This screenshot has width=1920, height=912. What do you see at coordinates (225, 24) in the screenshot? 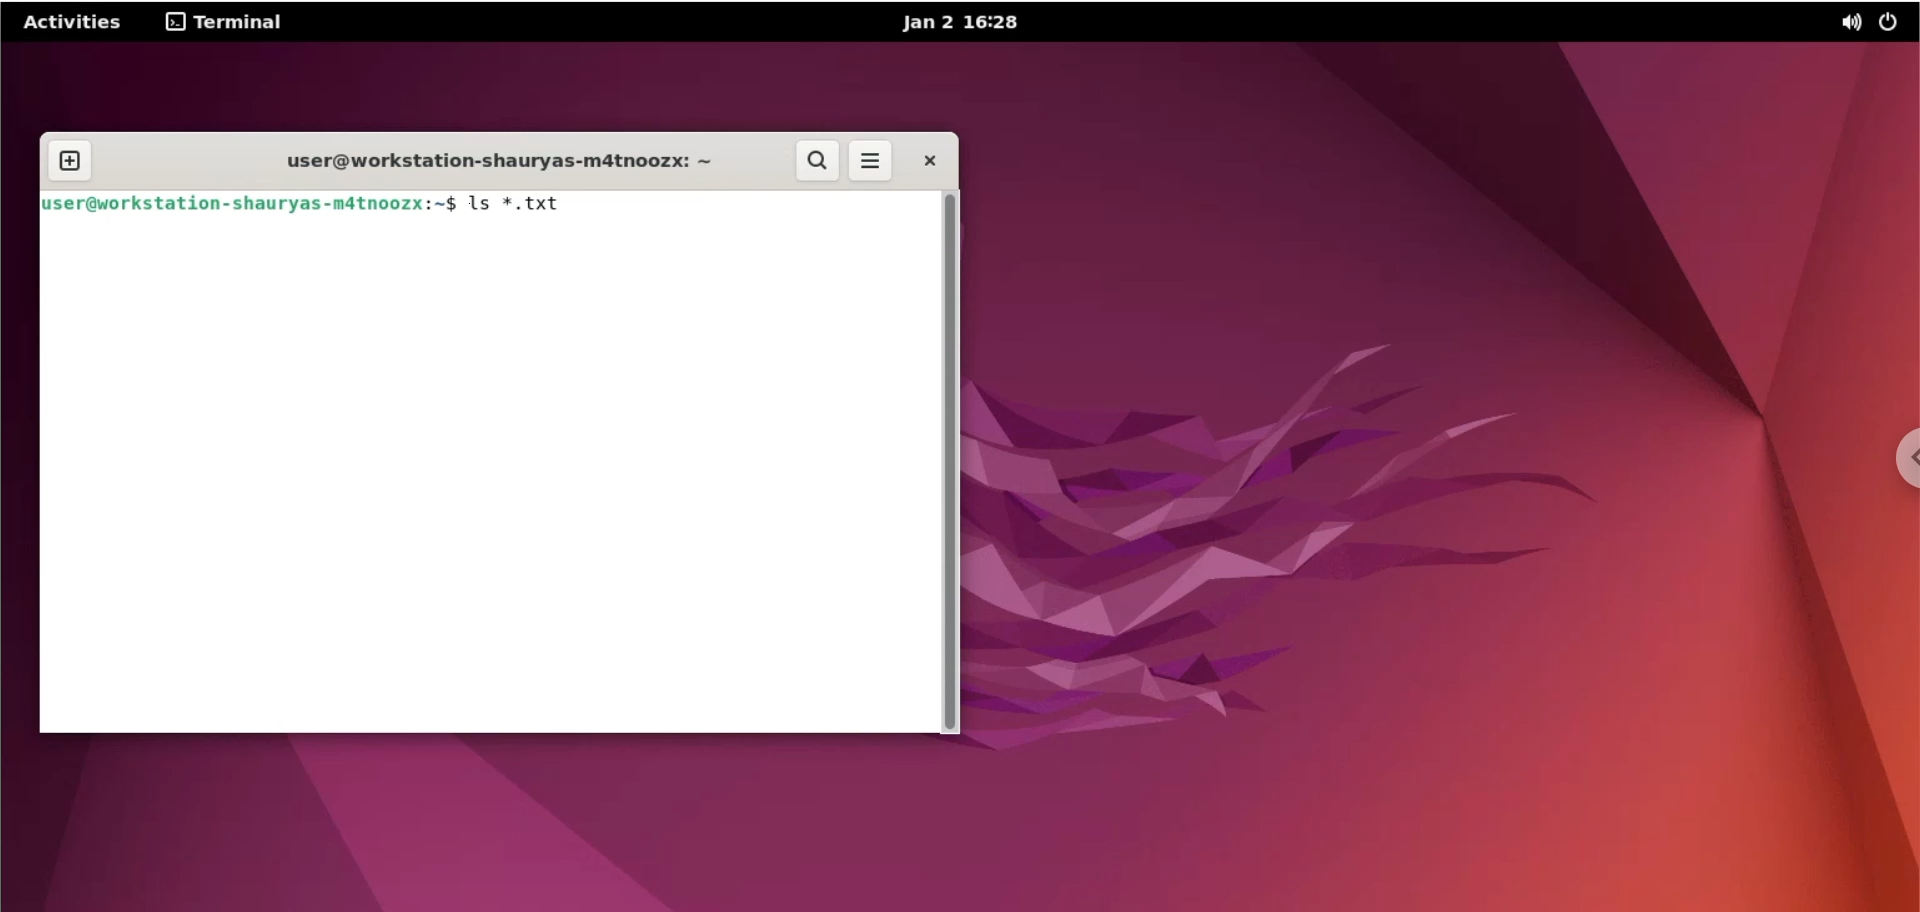
I see `terminal` at bounding box center [225, 24].